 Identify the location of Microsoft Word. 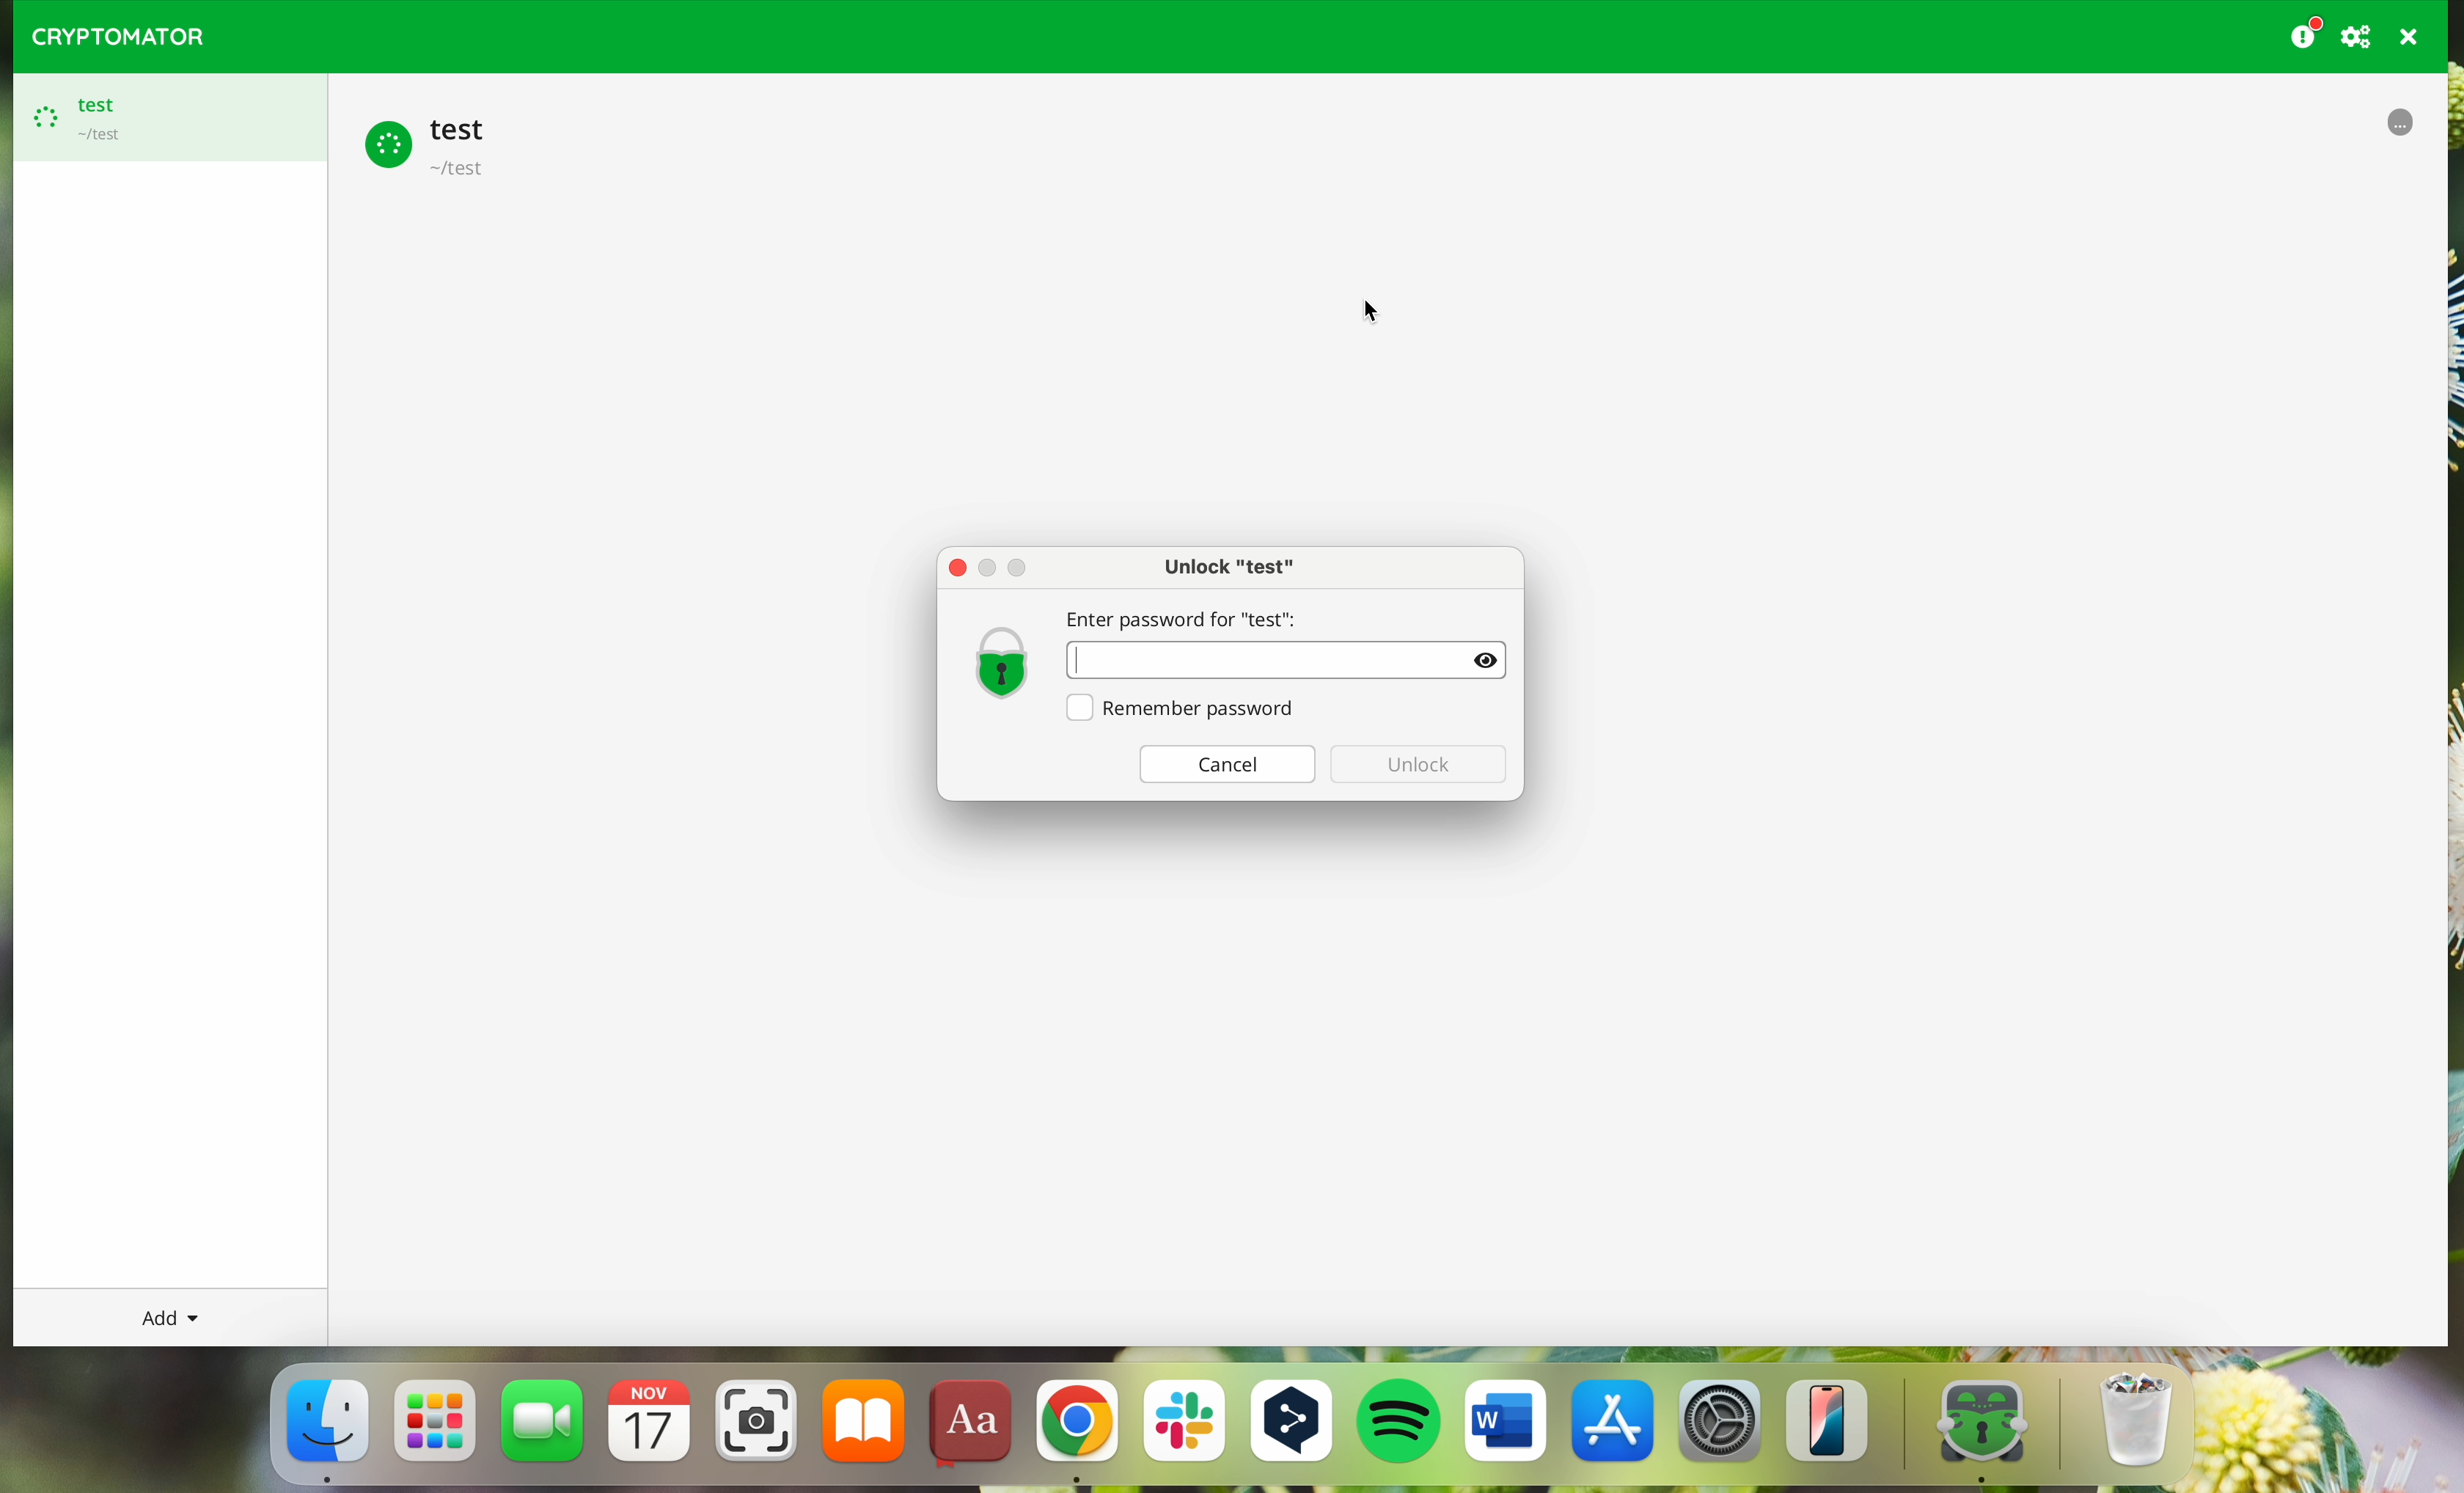
(1506, 1428).